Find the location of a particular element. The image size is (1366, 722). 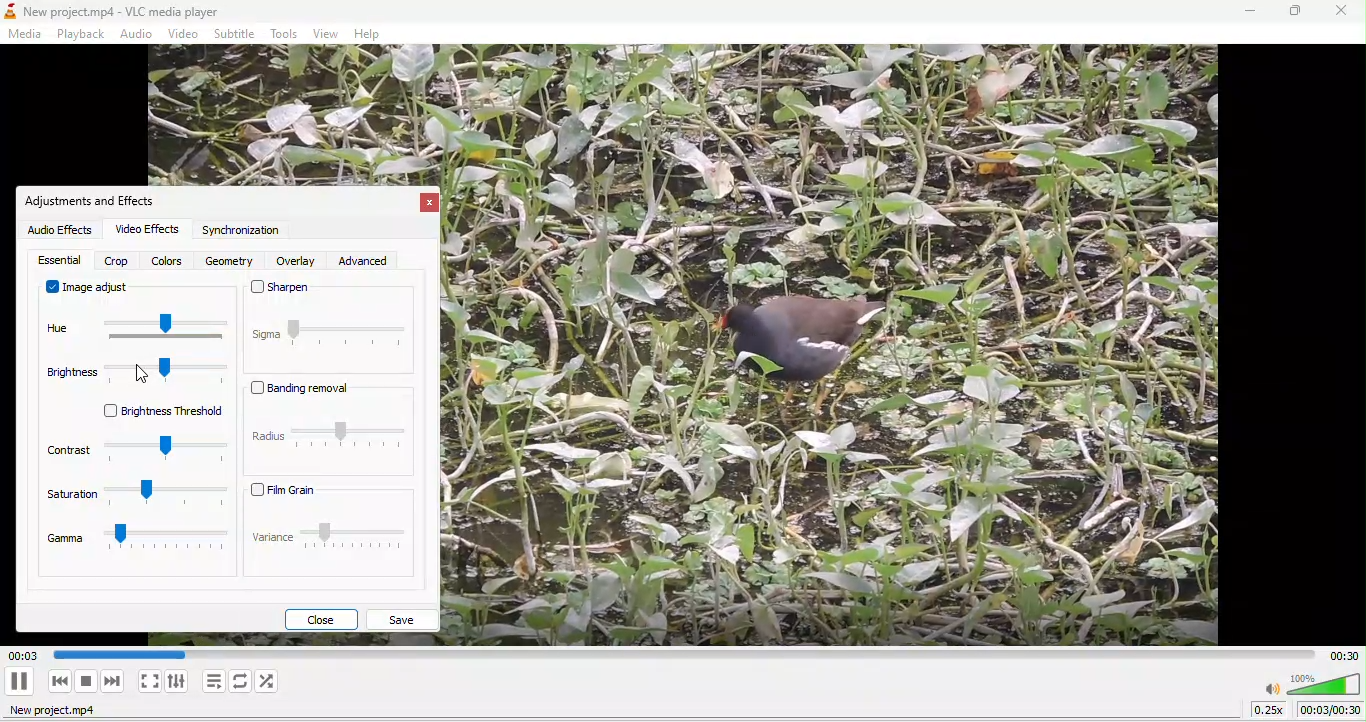

contrast is located at coordinates (133, 452).